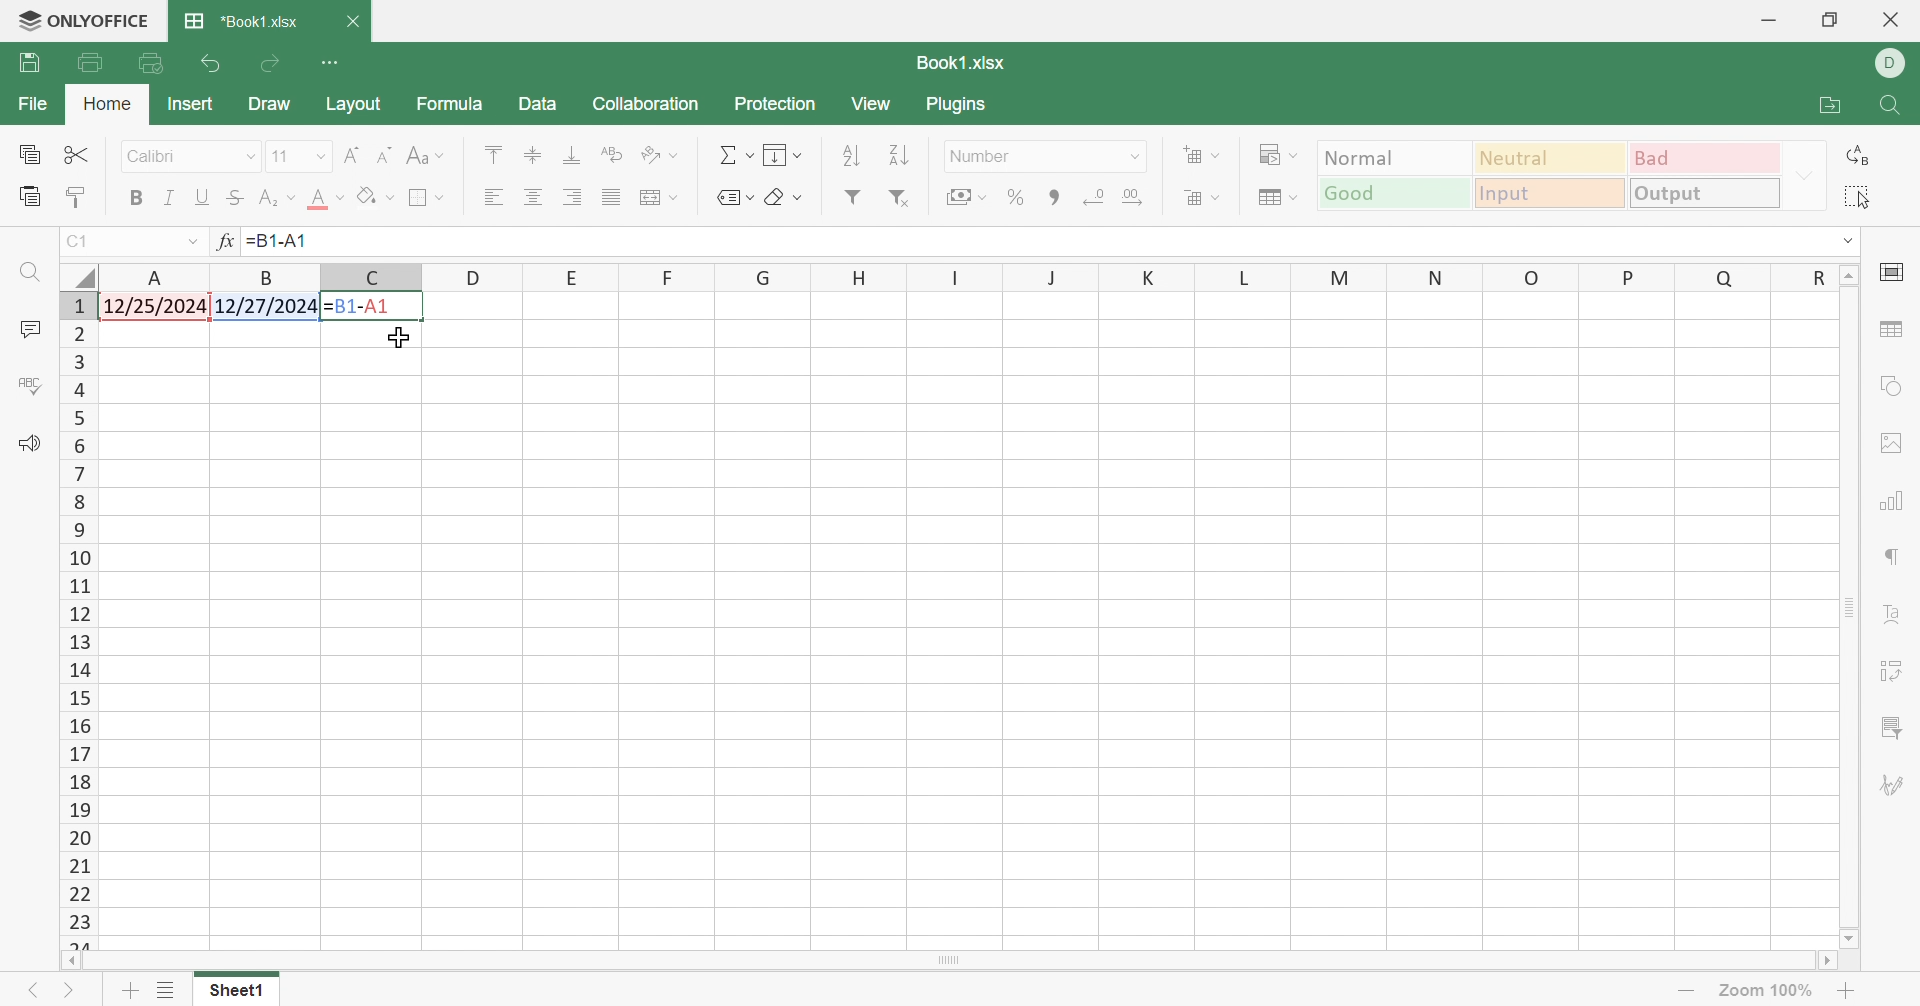 This screenshot has width=1920, height=1006. I want to click on Wrap Text, so click(610, 153).